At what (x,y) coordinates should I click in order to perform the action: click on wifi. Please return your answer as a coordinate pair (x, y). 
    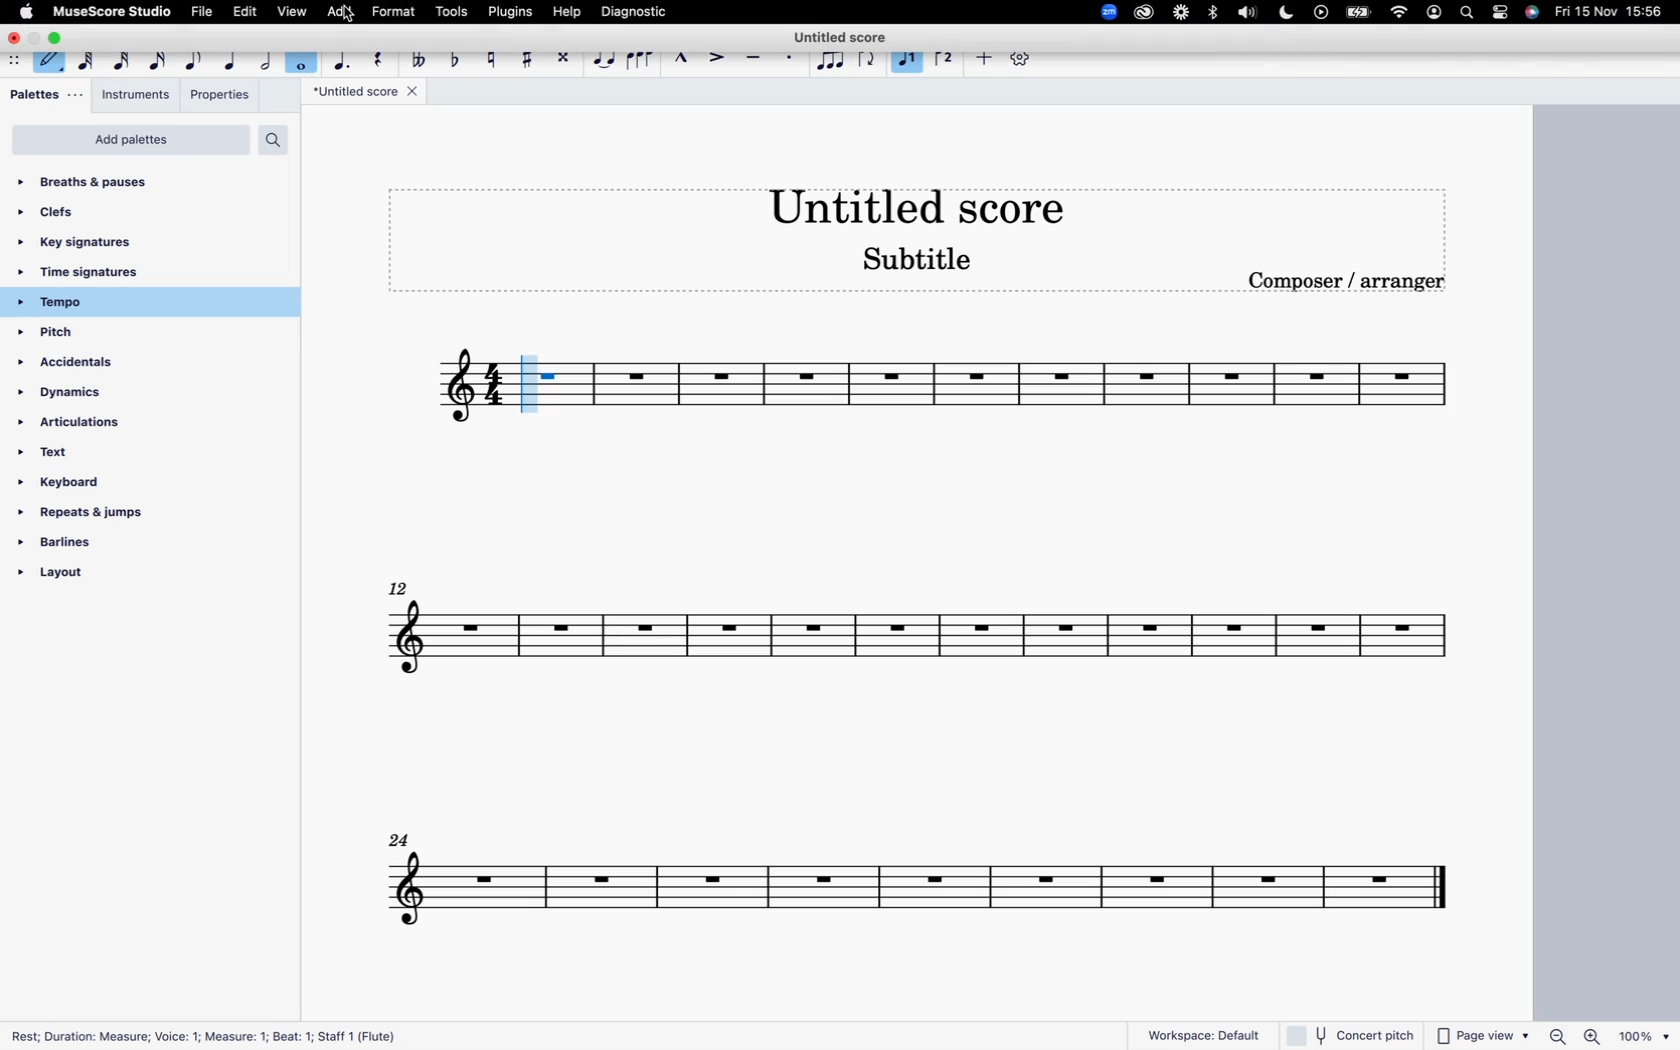
    Looking at the image, I should click on (1397, 13).